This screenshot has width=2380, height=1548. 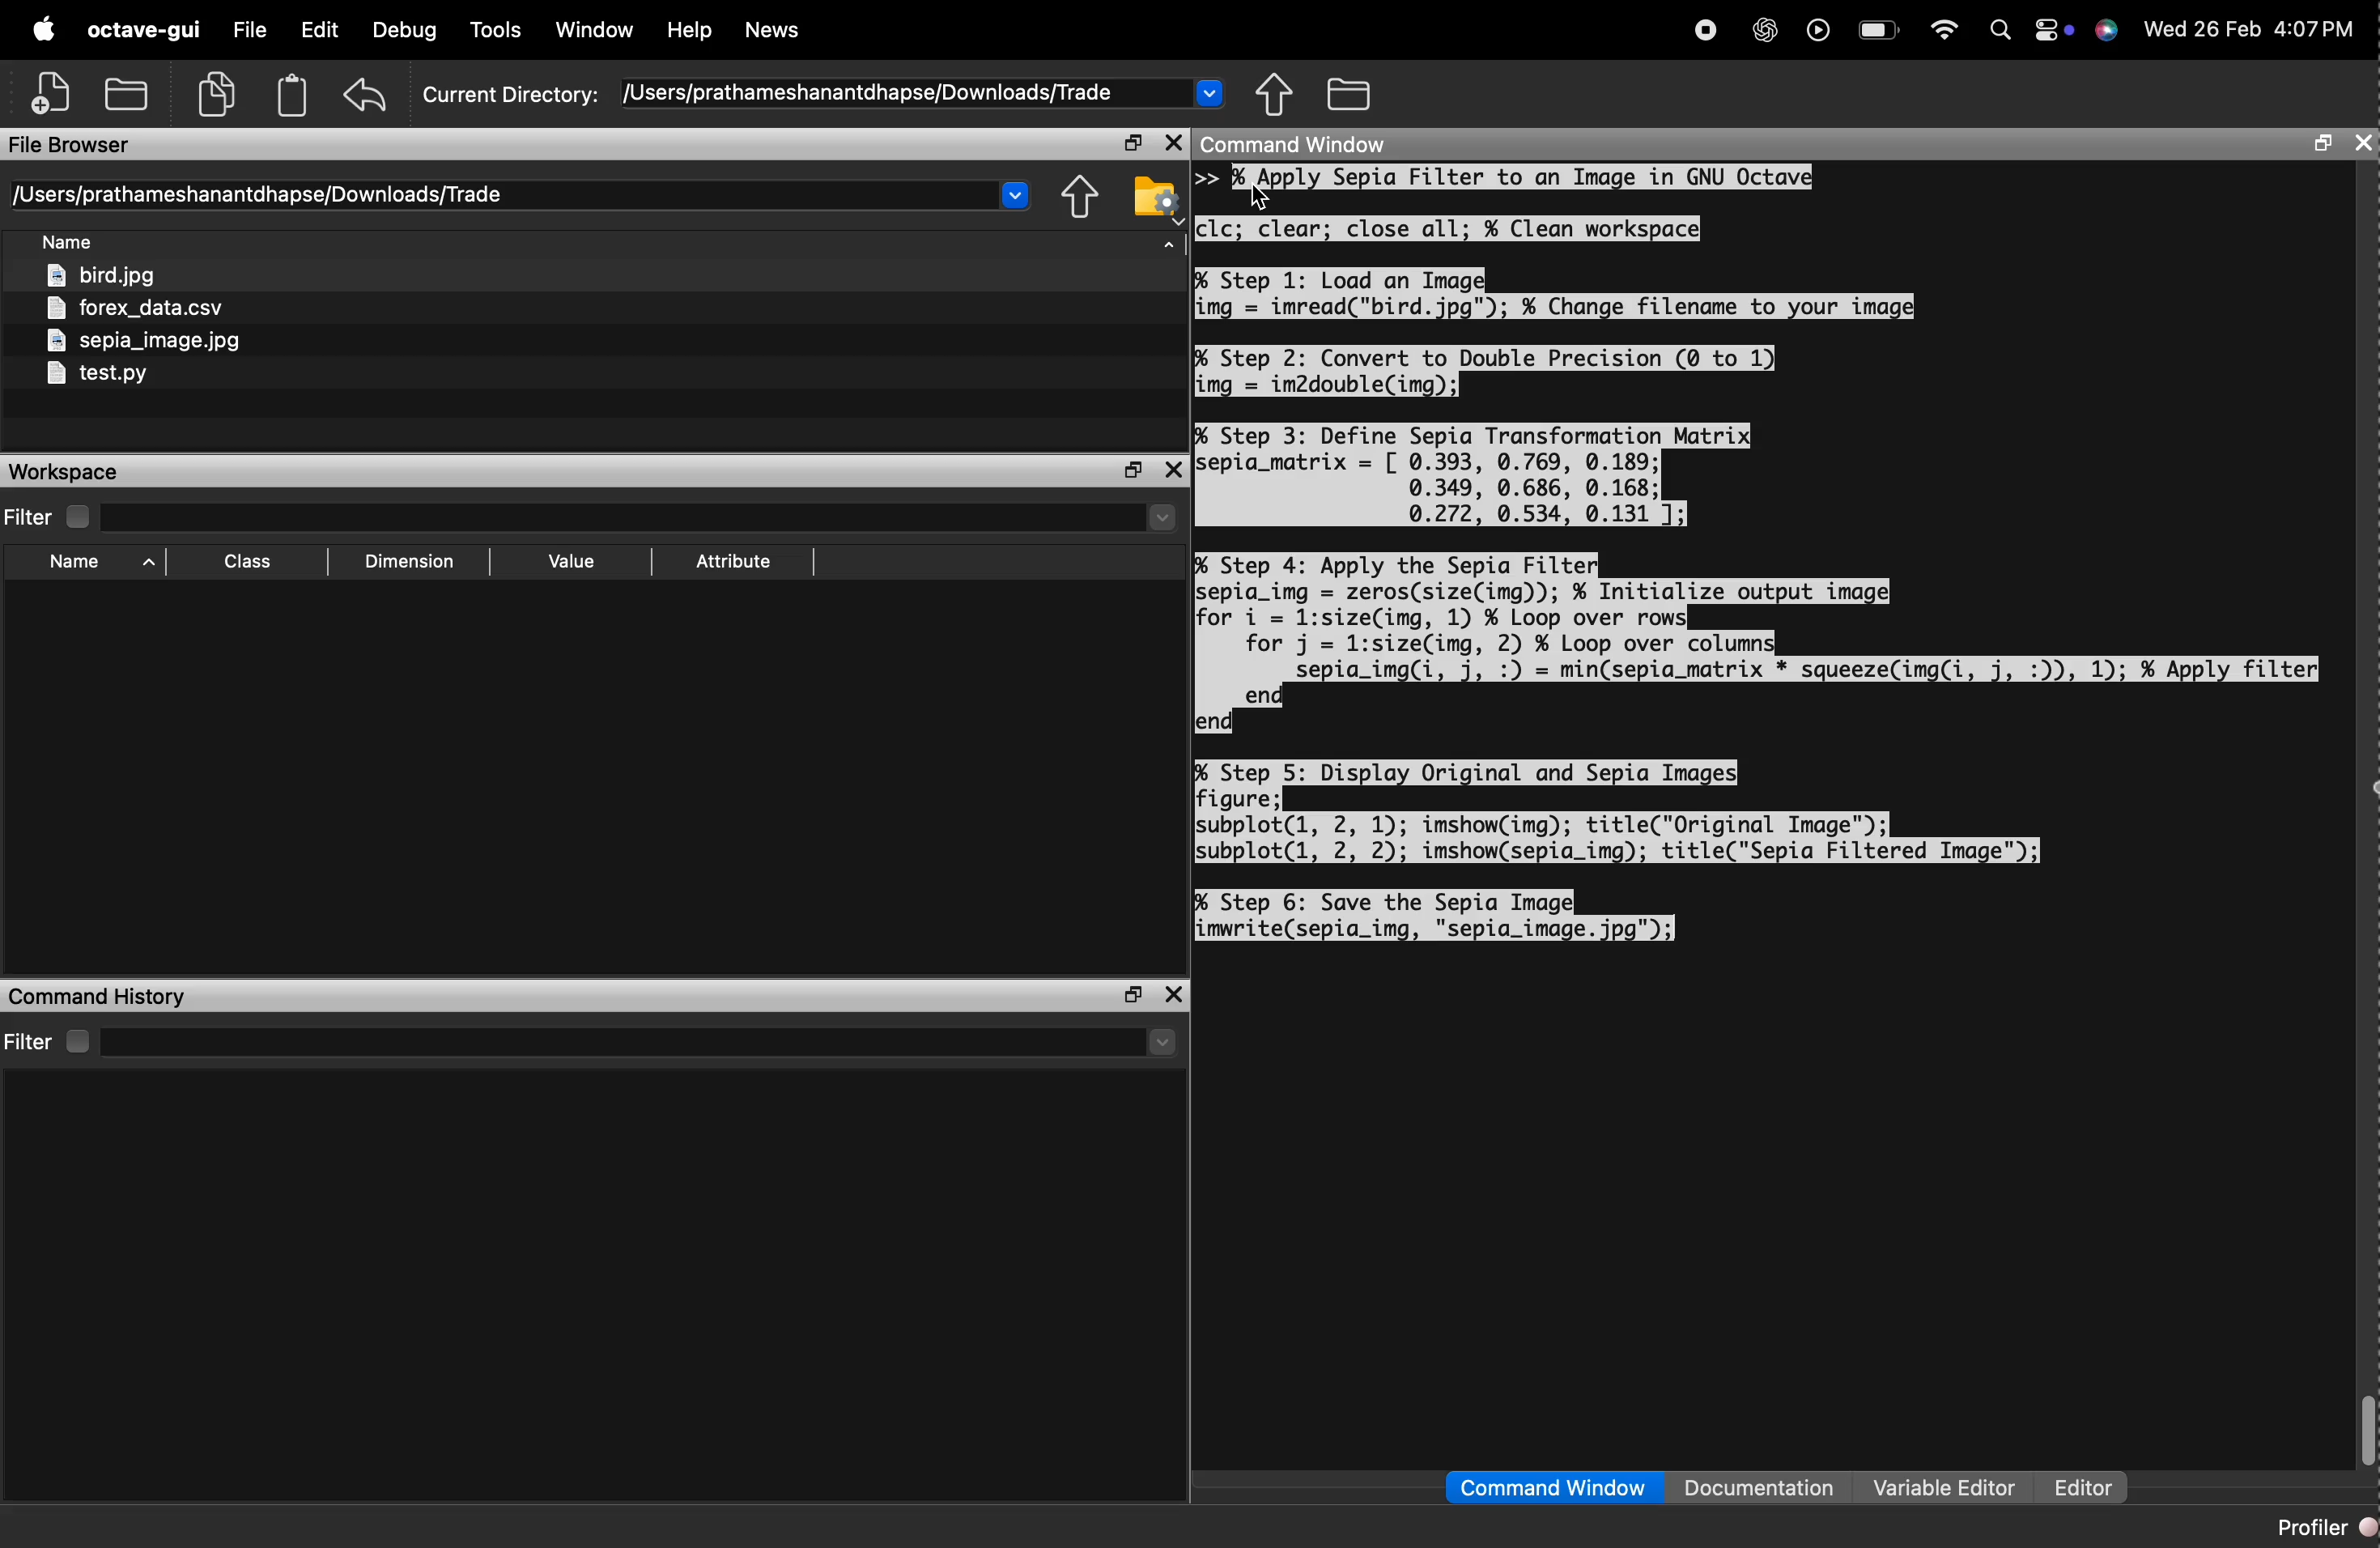 What do you see at coordinates (1293, 142) in the screenshot?
I see `Command Window` at bounding box center [1293, 142].